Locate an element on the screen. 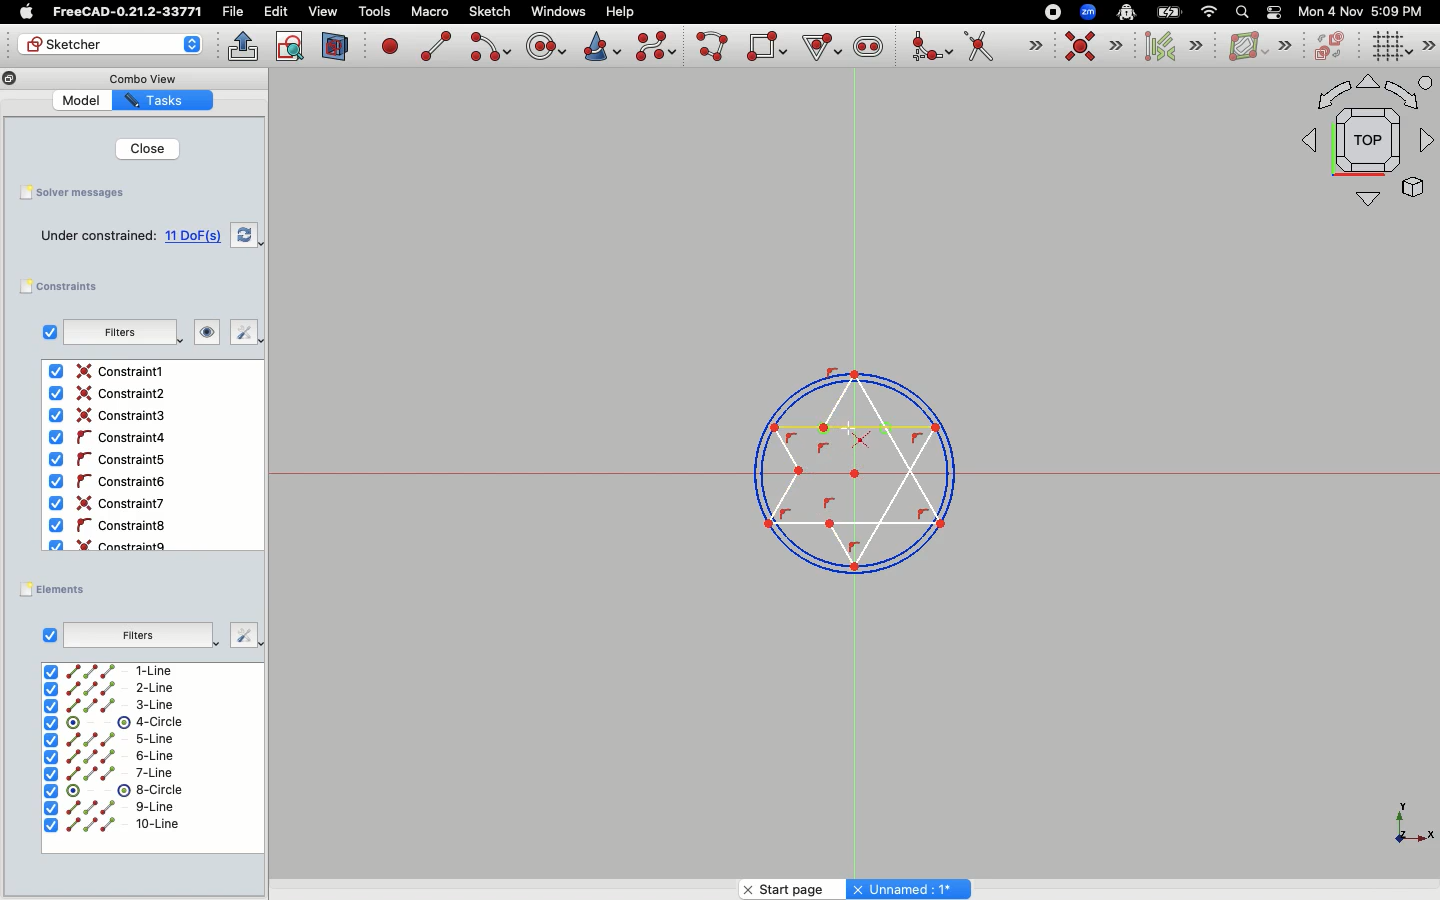  Checkbox is located at coordinates (50, 634).